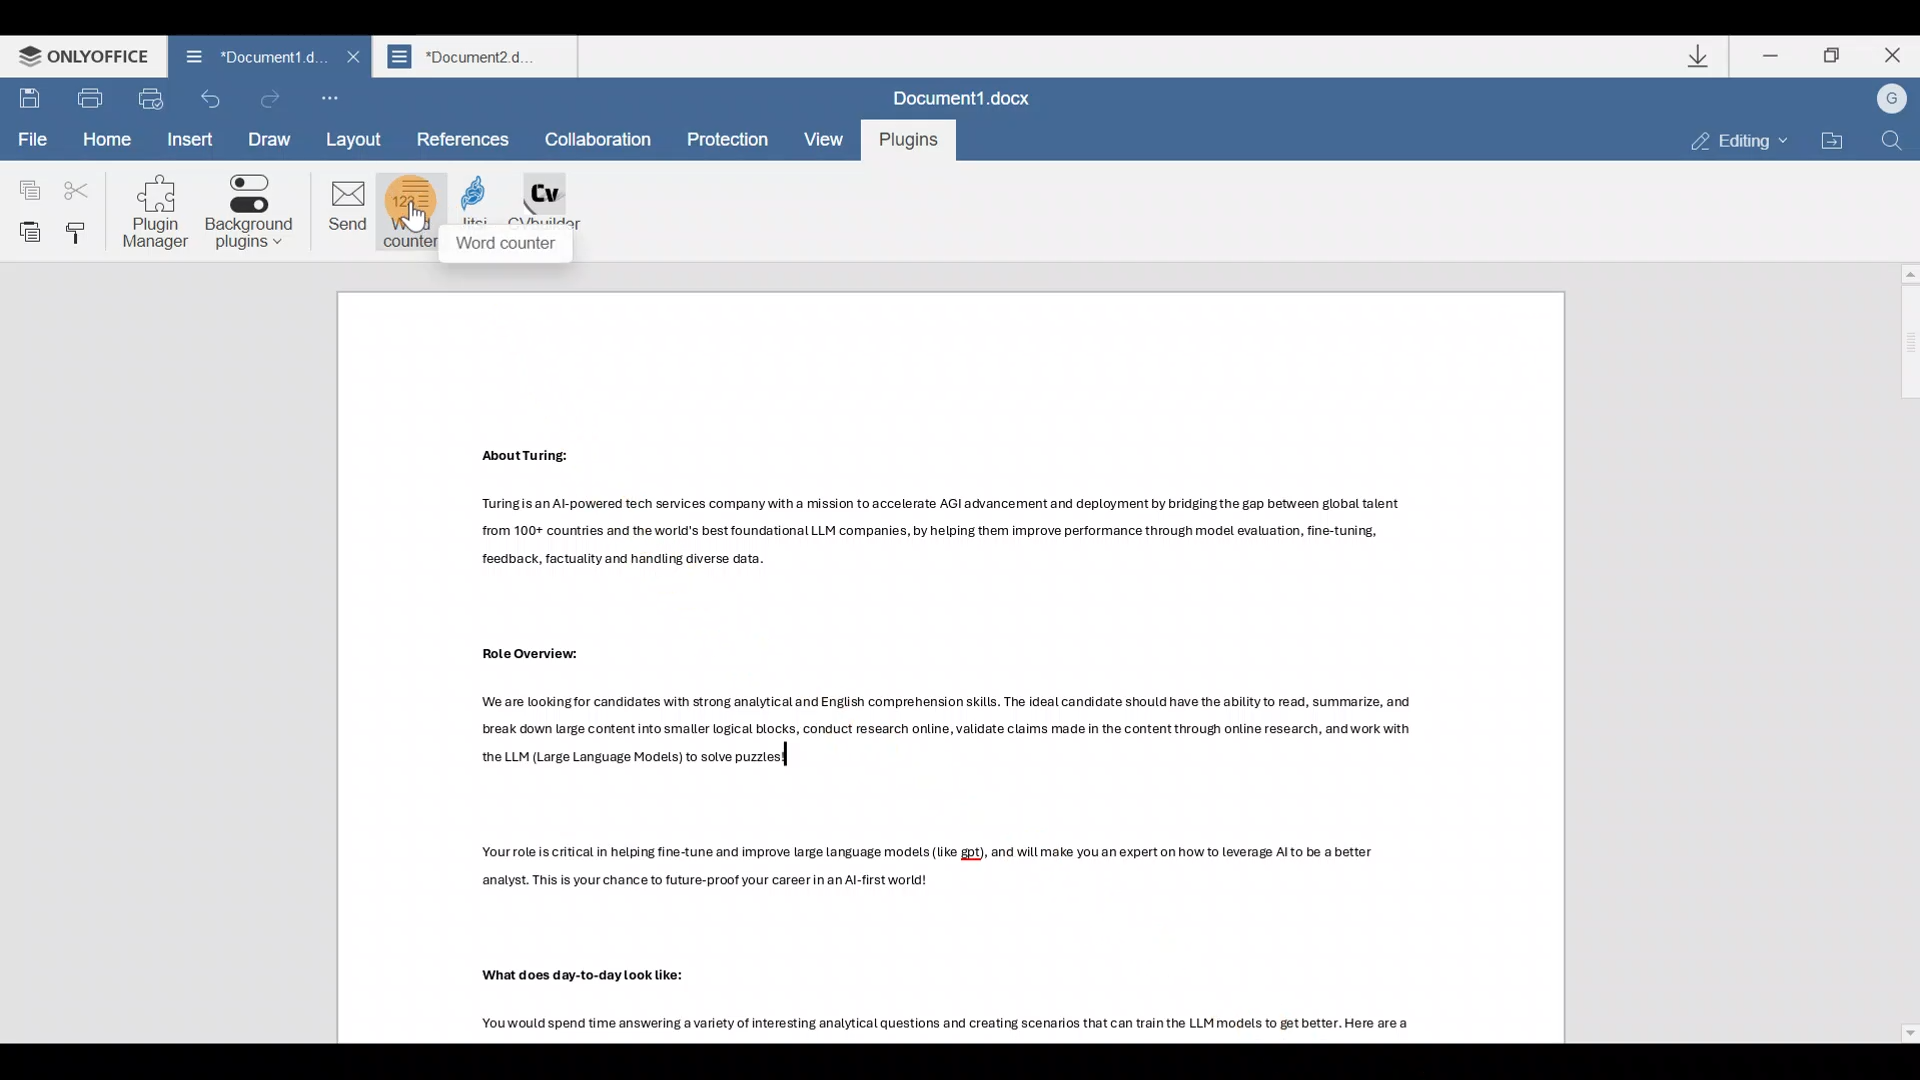 This screenshot has width=1920, height=1080. What do you see at coordinates (346, 211) in the screenshot?
I see `Send` at bounding box center [346, 211].